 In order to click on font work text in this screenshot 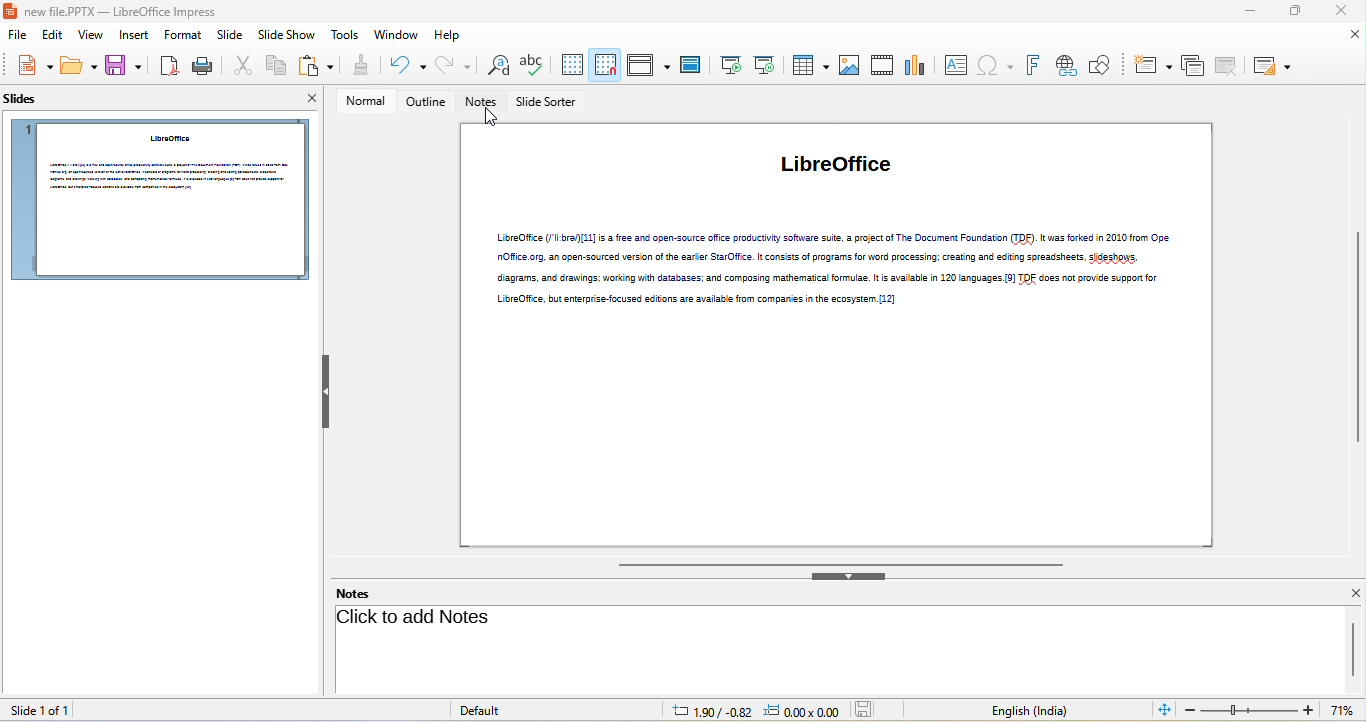, I will do `click(1032, 66)`.